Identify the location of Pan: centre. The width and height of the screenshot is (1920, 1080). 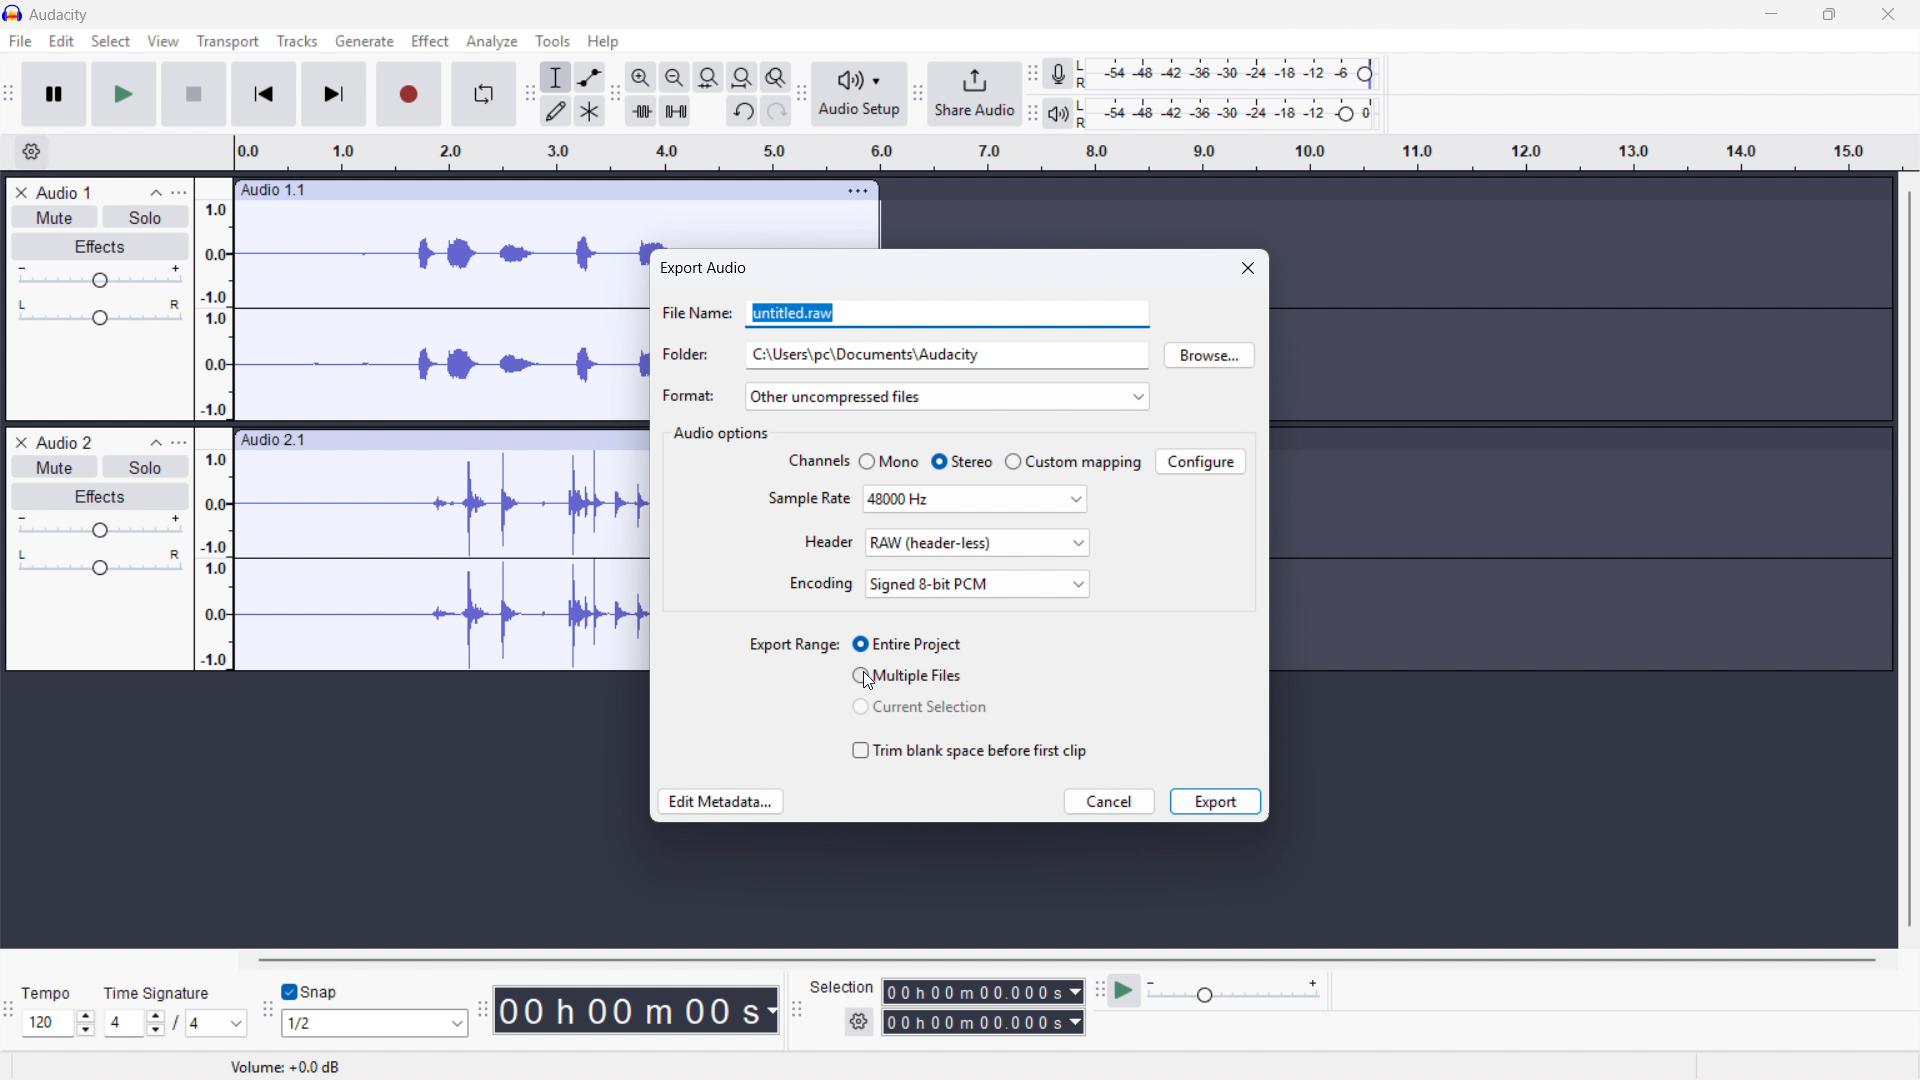
(100, 314).